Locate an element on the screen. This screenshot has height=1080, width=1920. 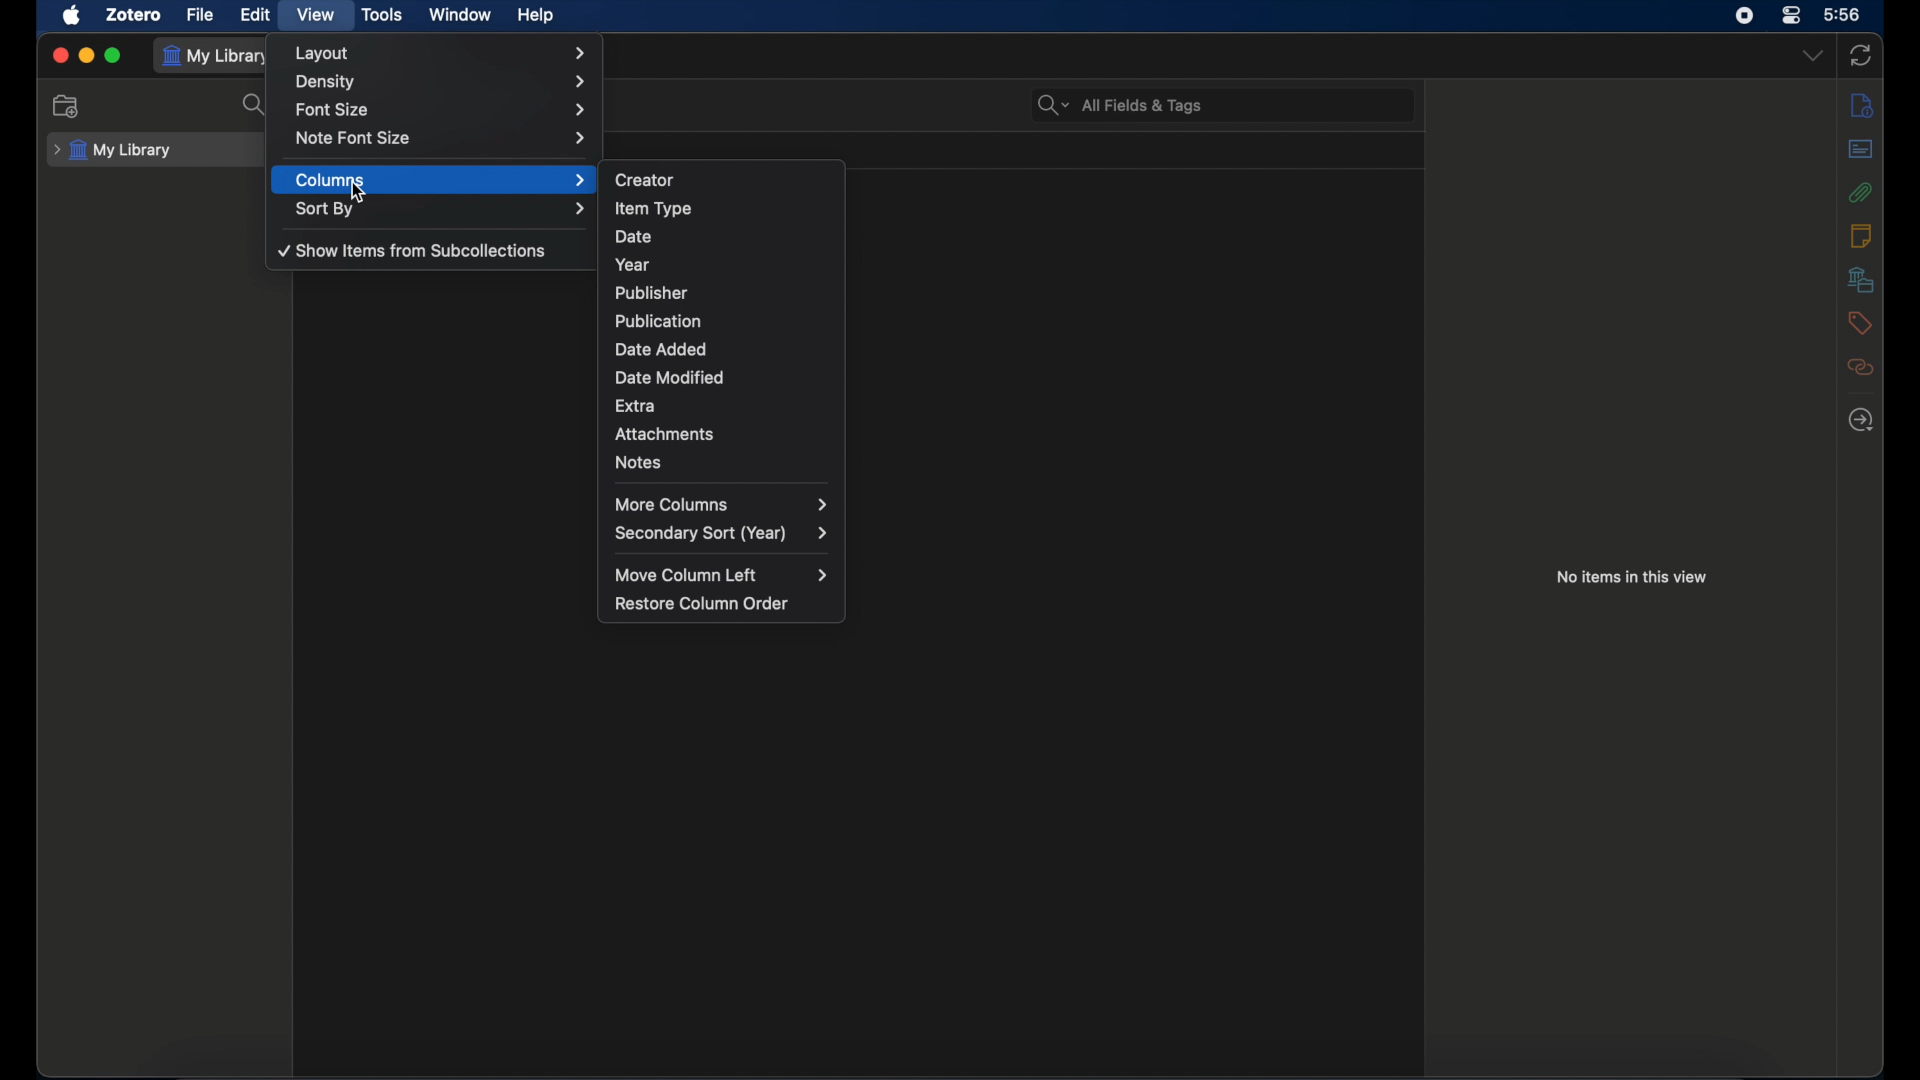
no item in this view is located at coordinates (1632, 576).